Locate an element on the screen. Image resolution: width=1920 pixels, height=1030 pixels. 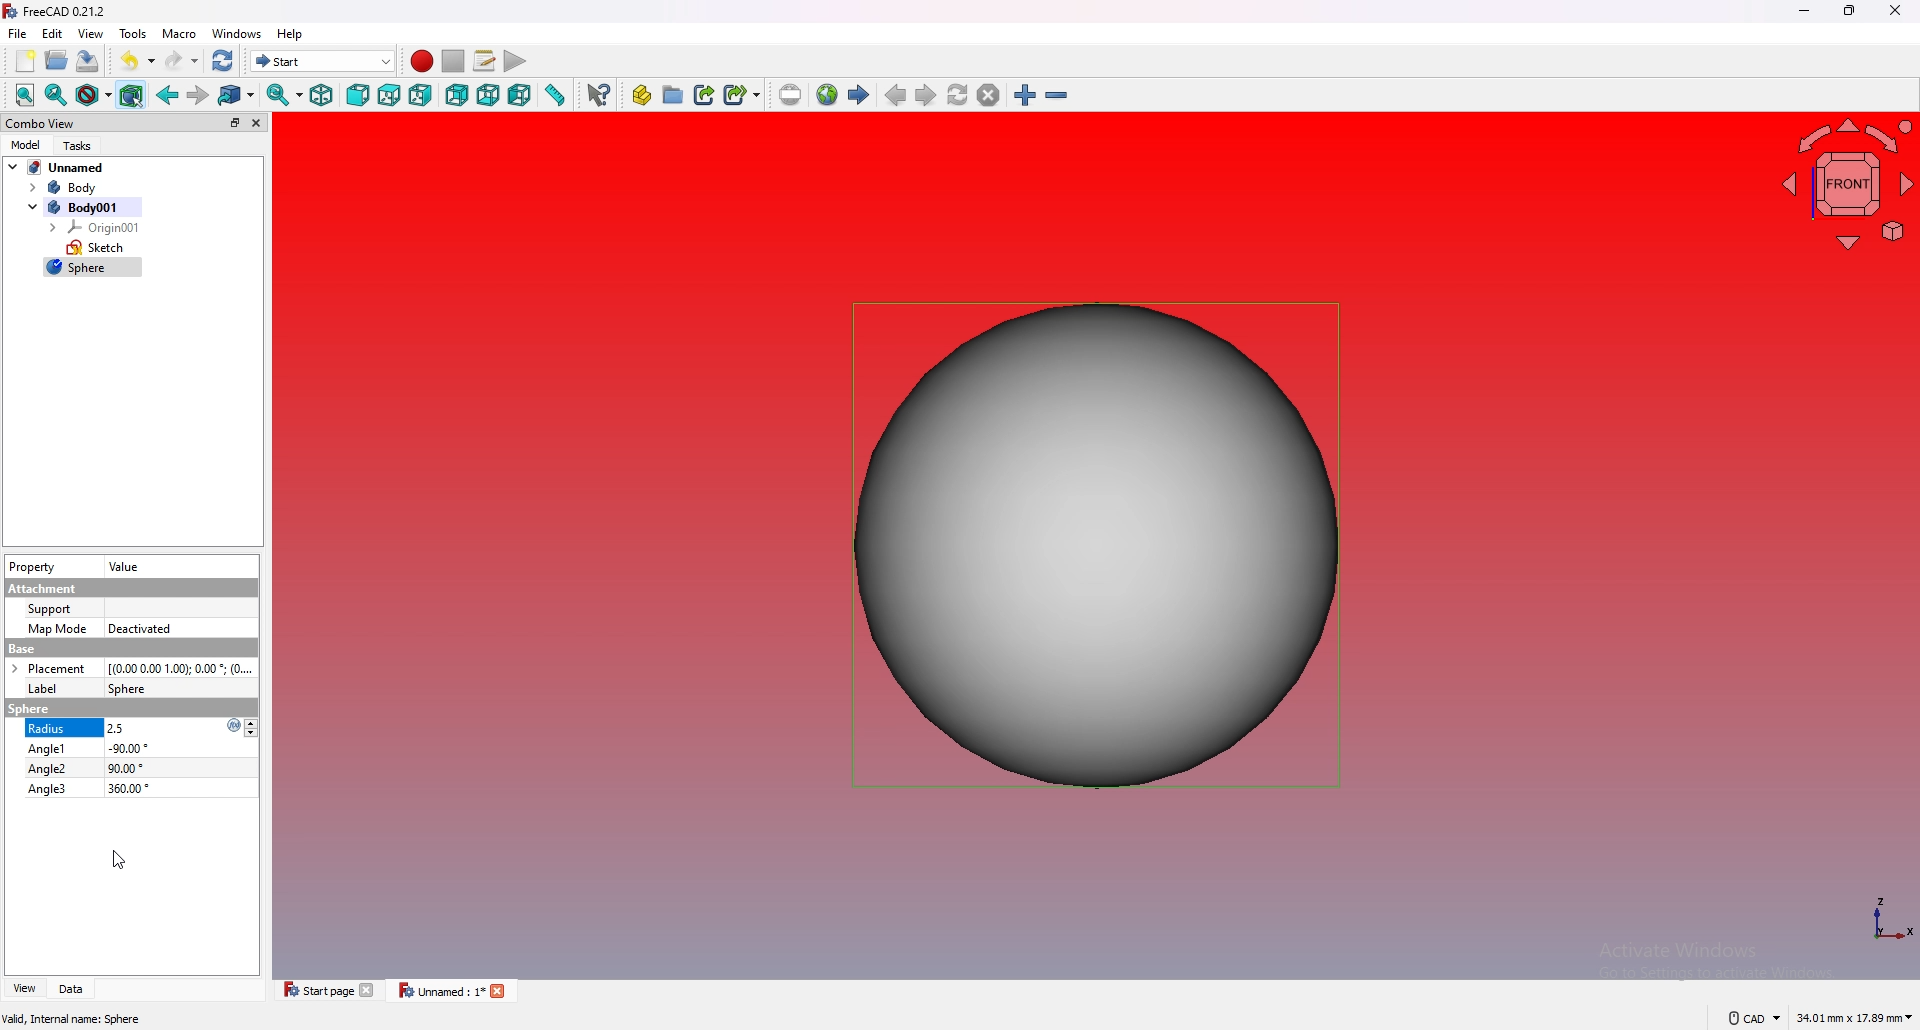
zoom in is located at coordinates (1025, 95).